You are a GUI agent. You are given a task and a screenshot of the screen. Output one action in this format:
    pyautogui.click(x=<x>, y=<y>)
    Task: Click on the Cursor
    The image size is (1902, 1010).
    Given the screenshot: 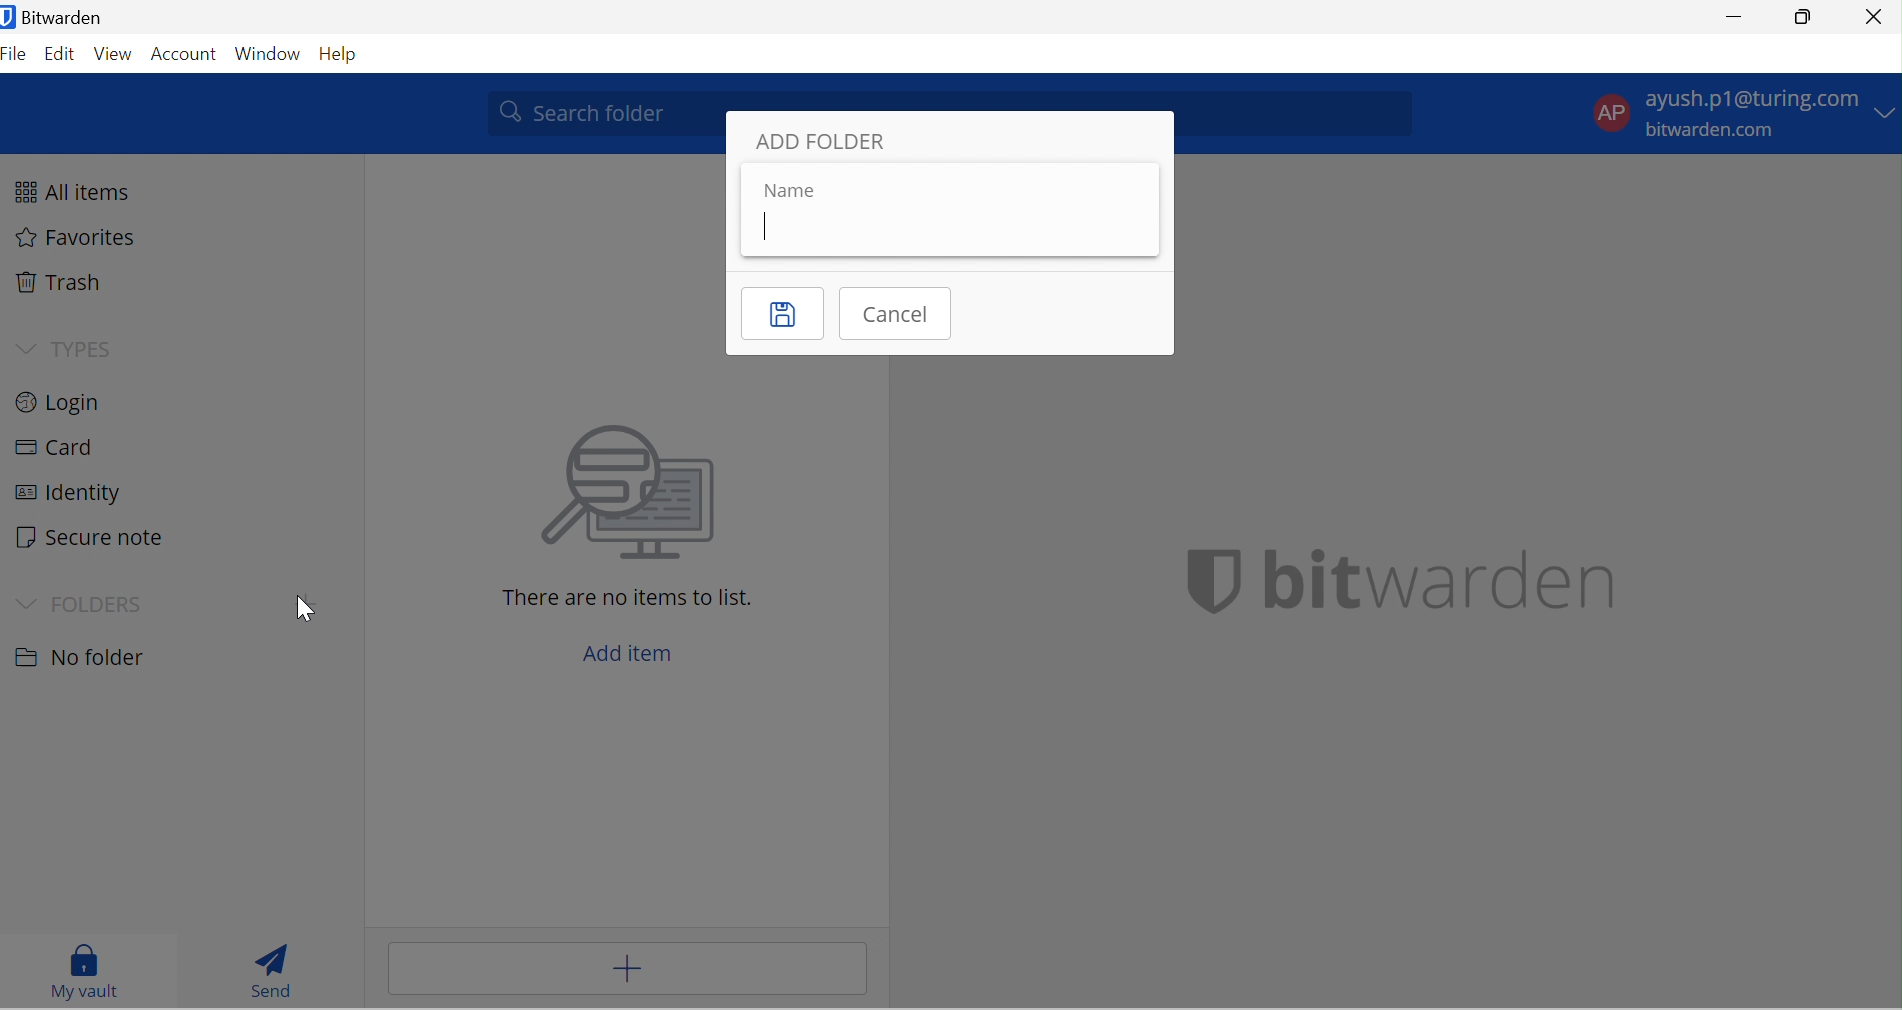 What is the action you would take?
    pyautogui.click(x=309, y=609)
    